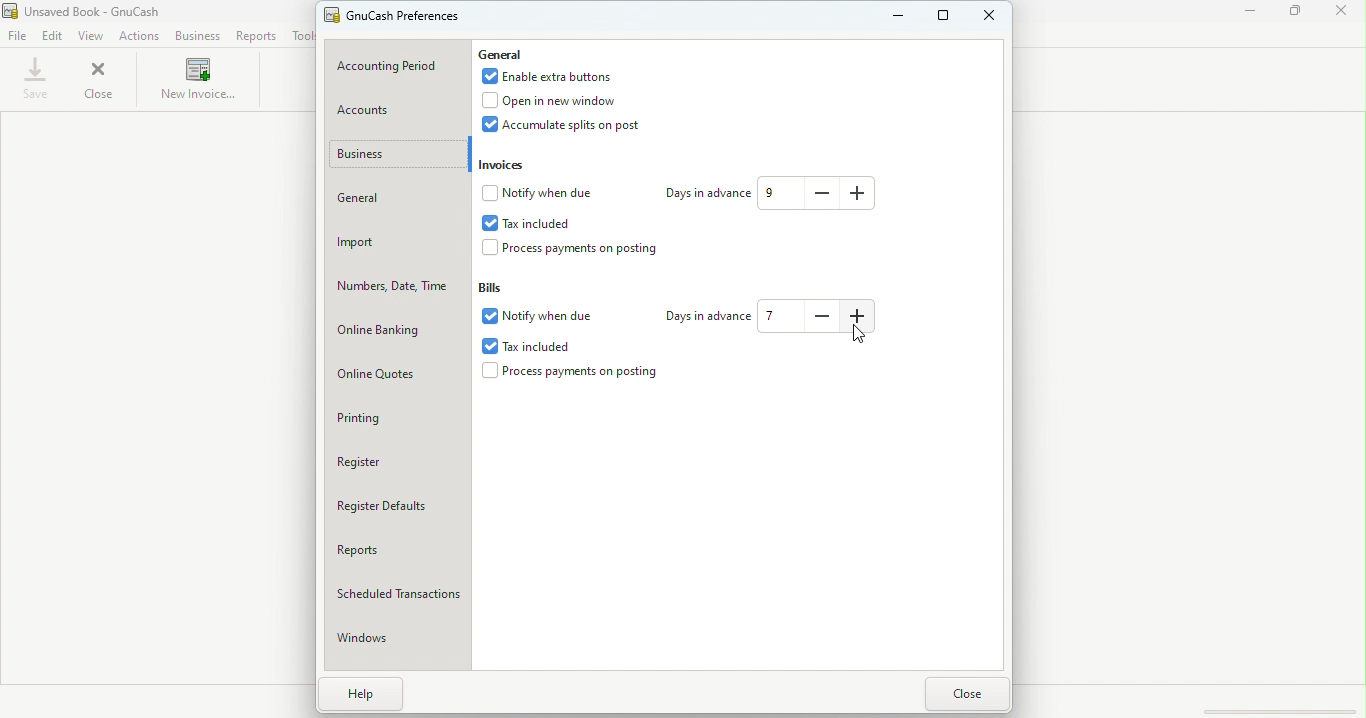 The height and width of the screenshot is (718, 1366). I want to click on Enable extra buttons, so click(555, 78).